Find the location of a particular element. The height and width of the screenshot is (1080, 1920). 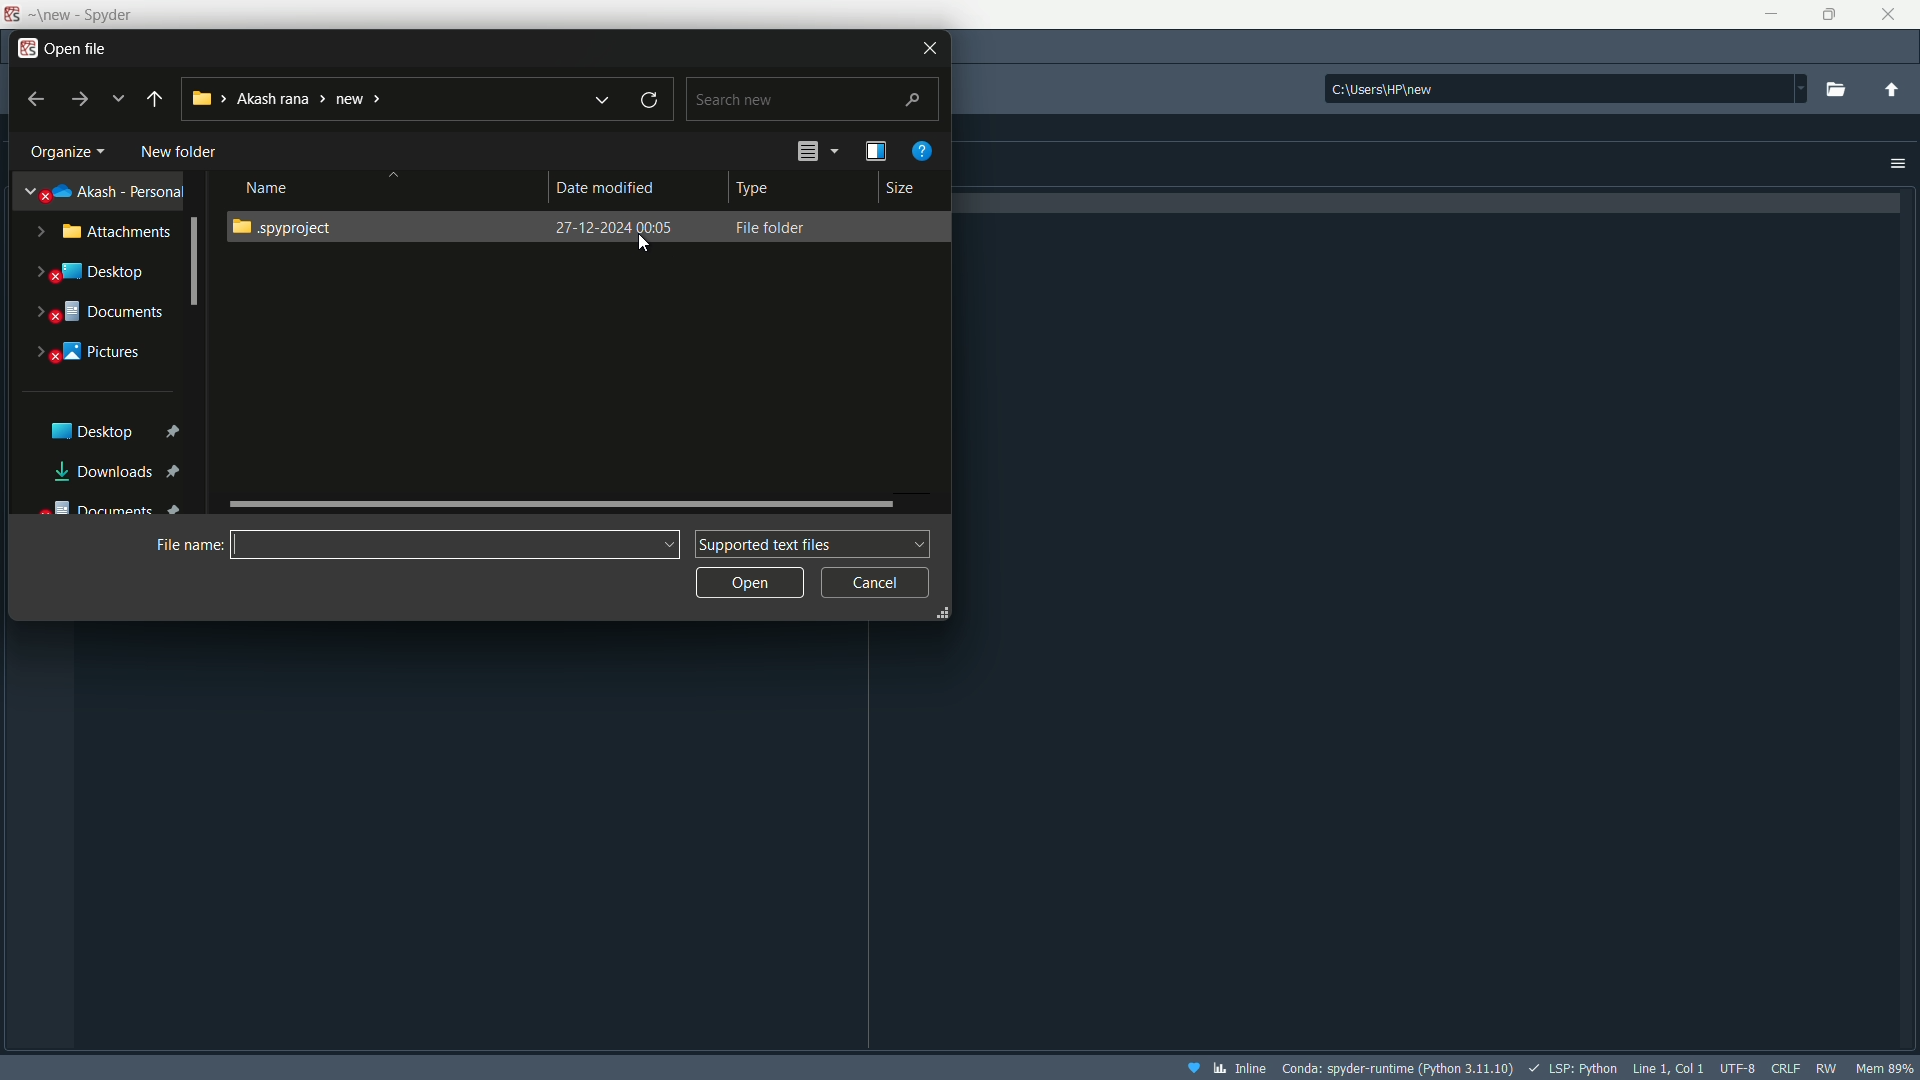

inline is located at coordinates (1227, 1067).